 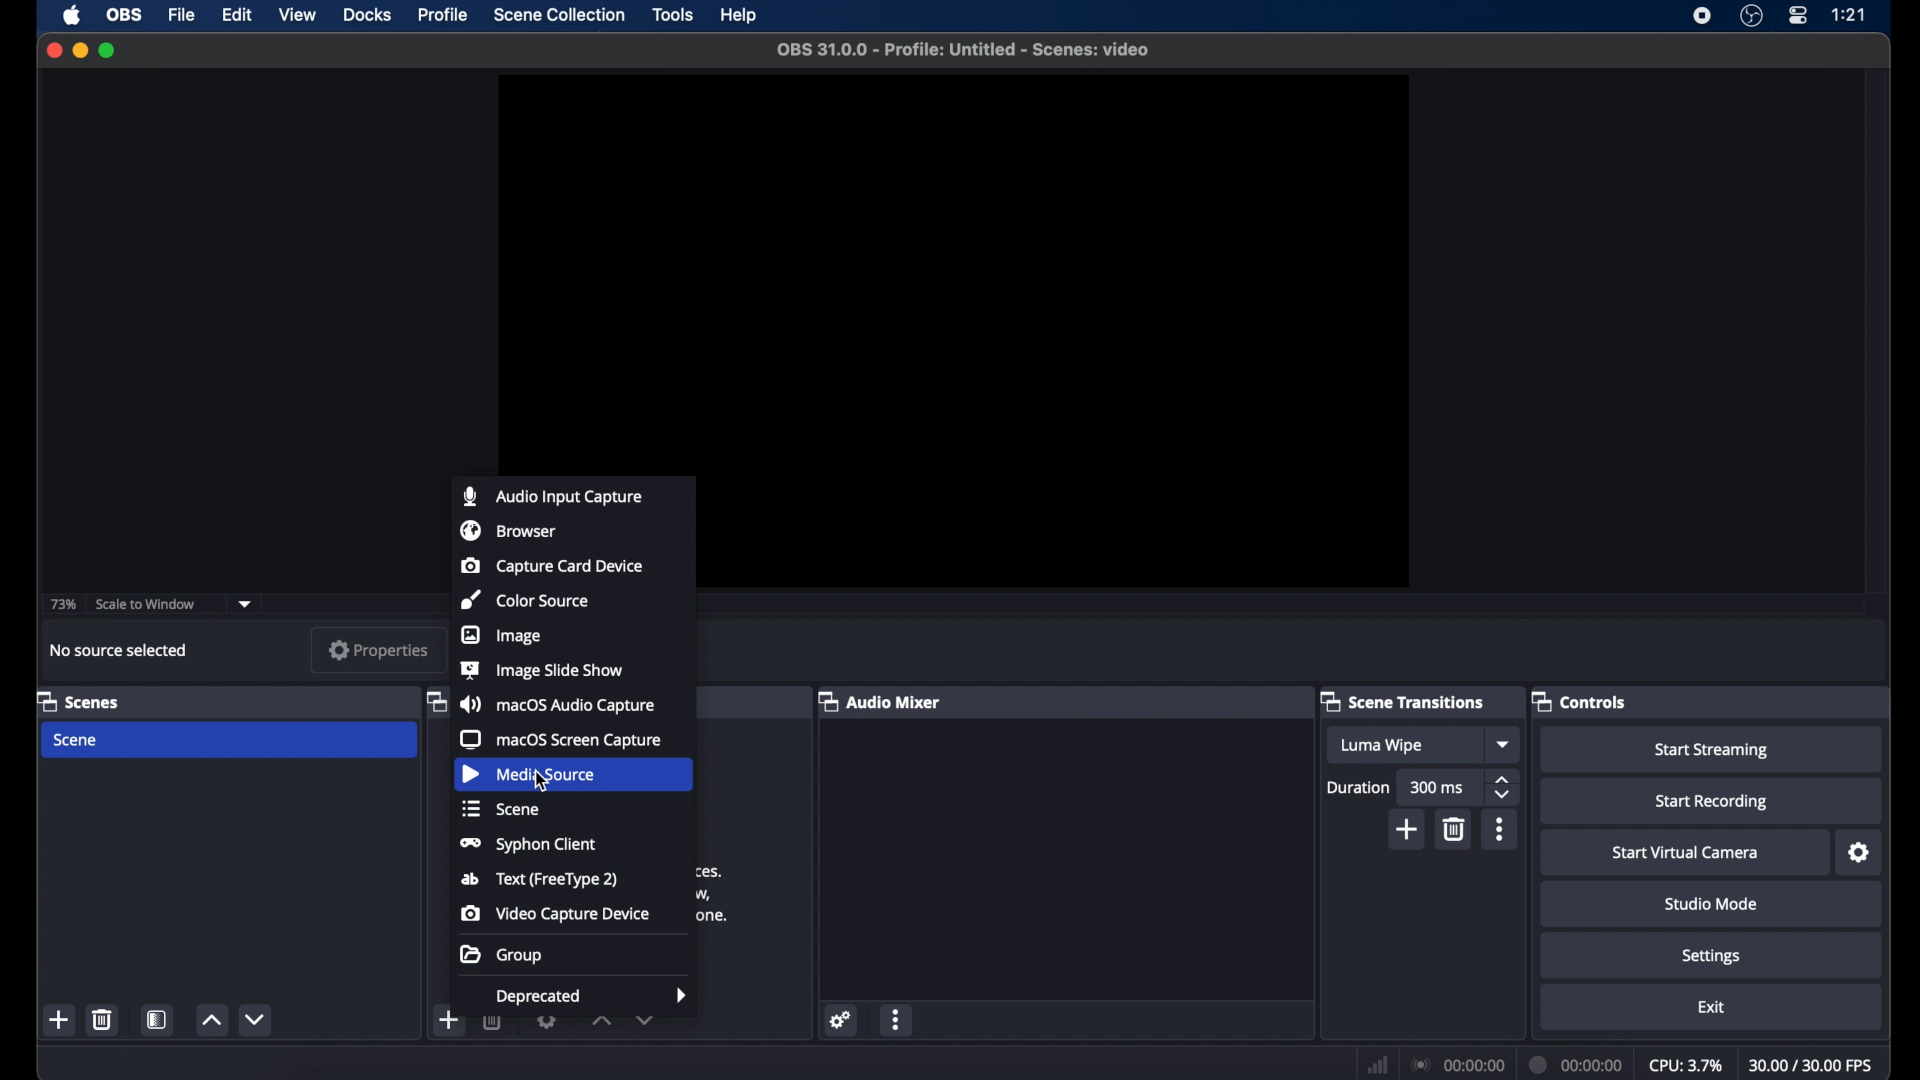 I want to click on scene filters, so click(x=157, y=1022).